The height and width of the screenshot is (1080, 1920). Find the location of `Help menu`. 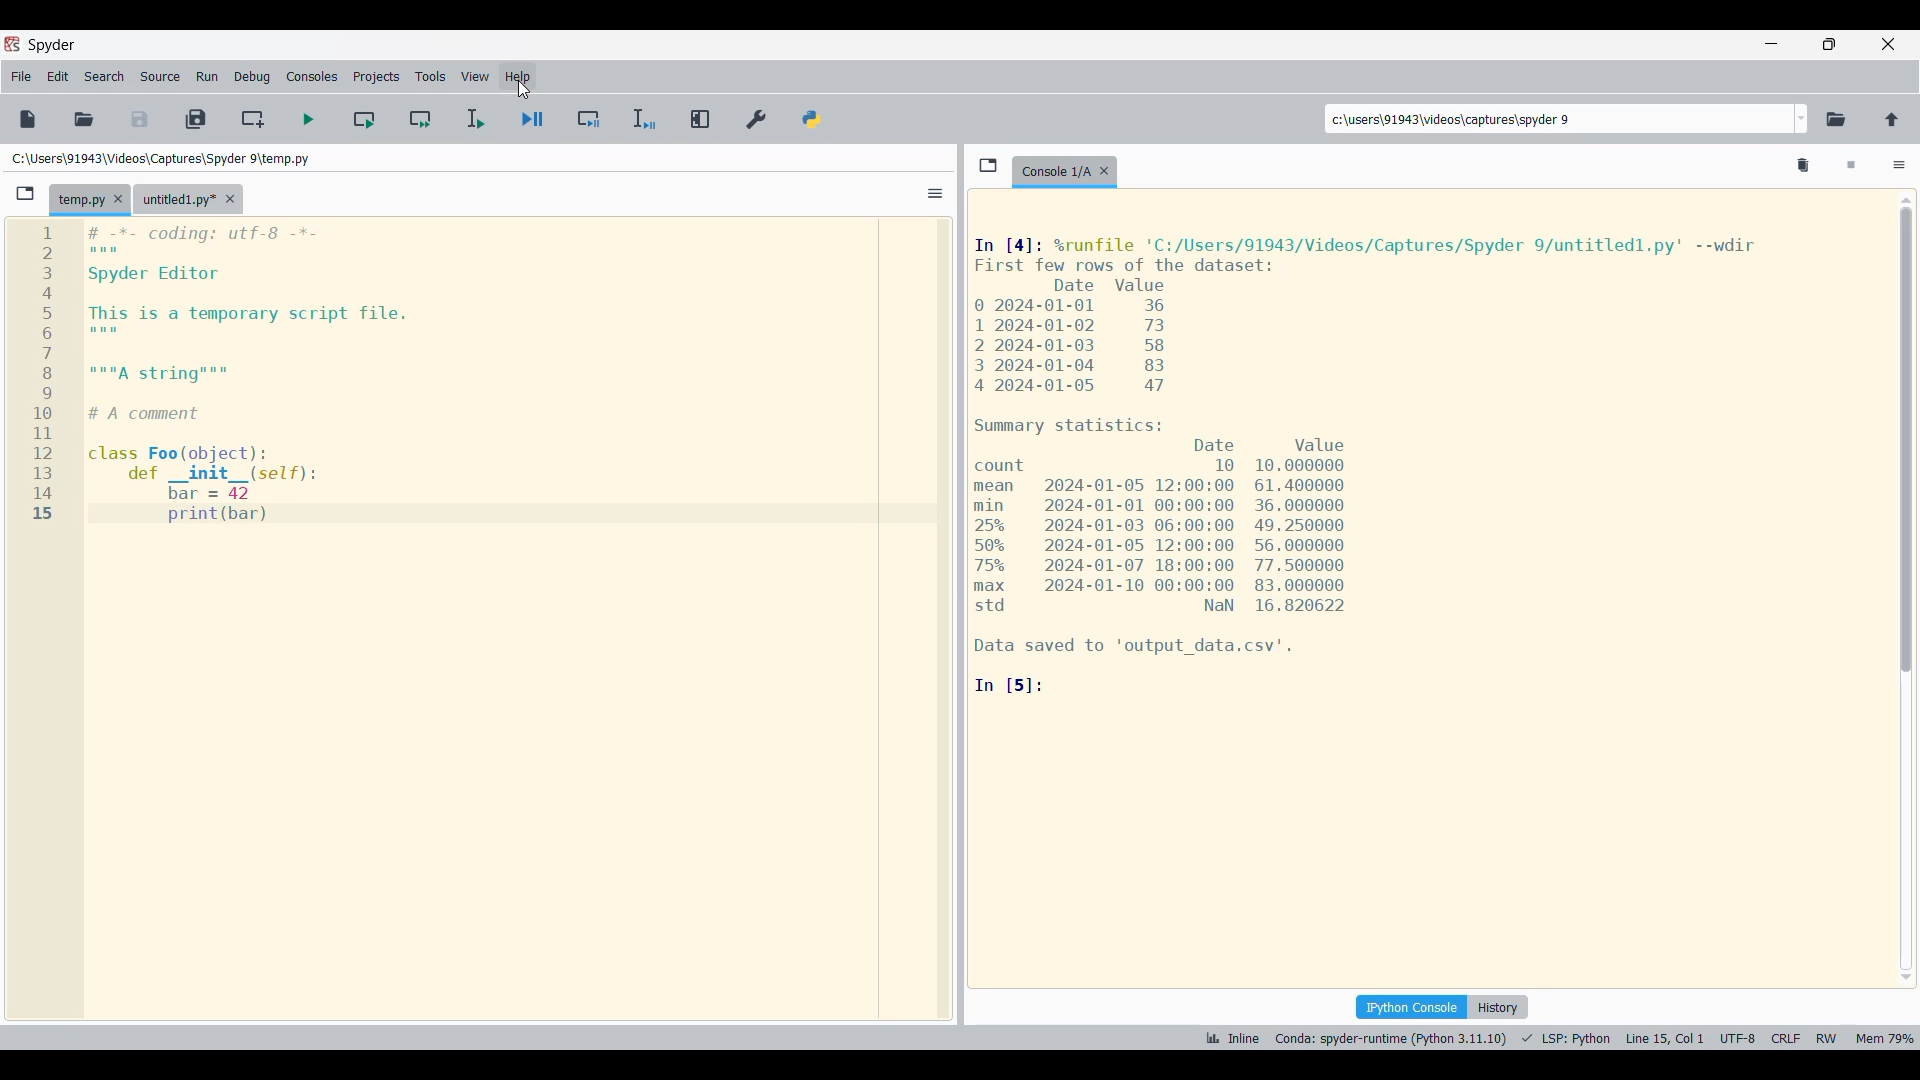

Help menu is located at coordinates (518, 76).